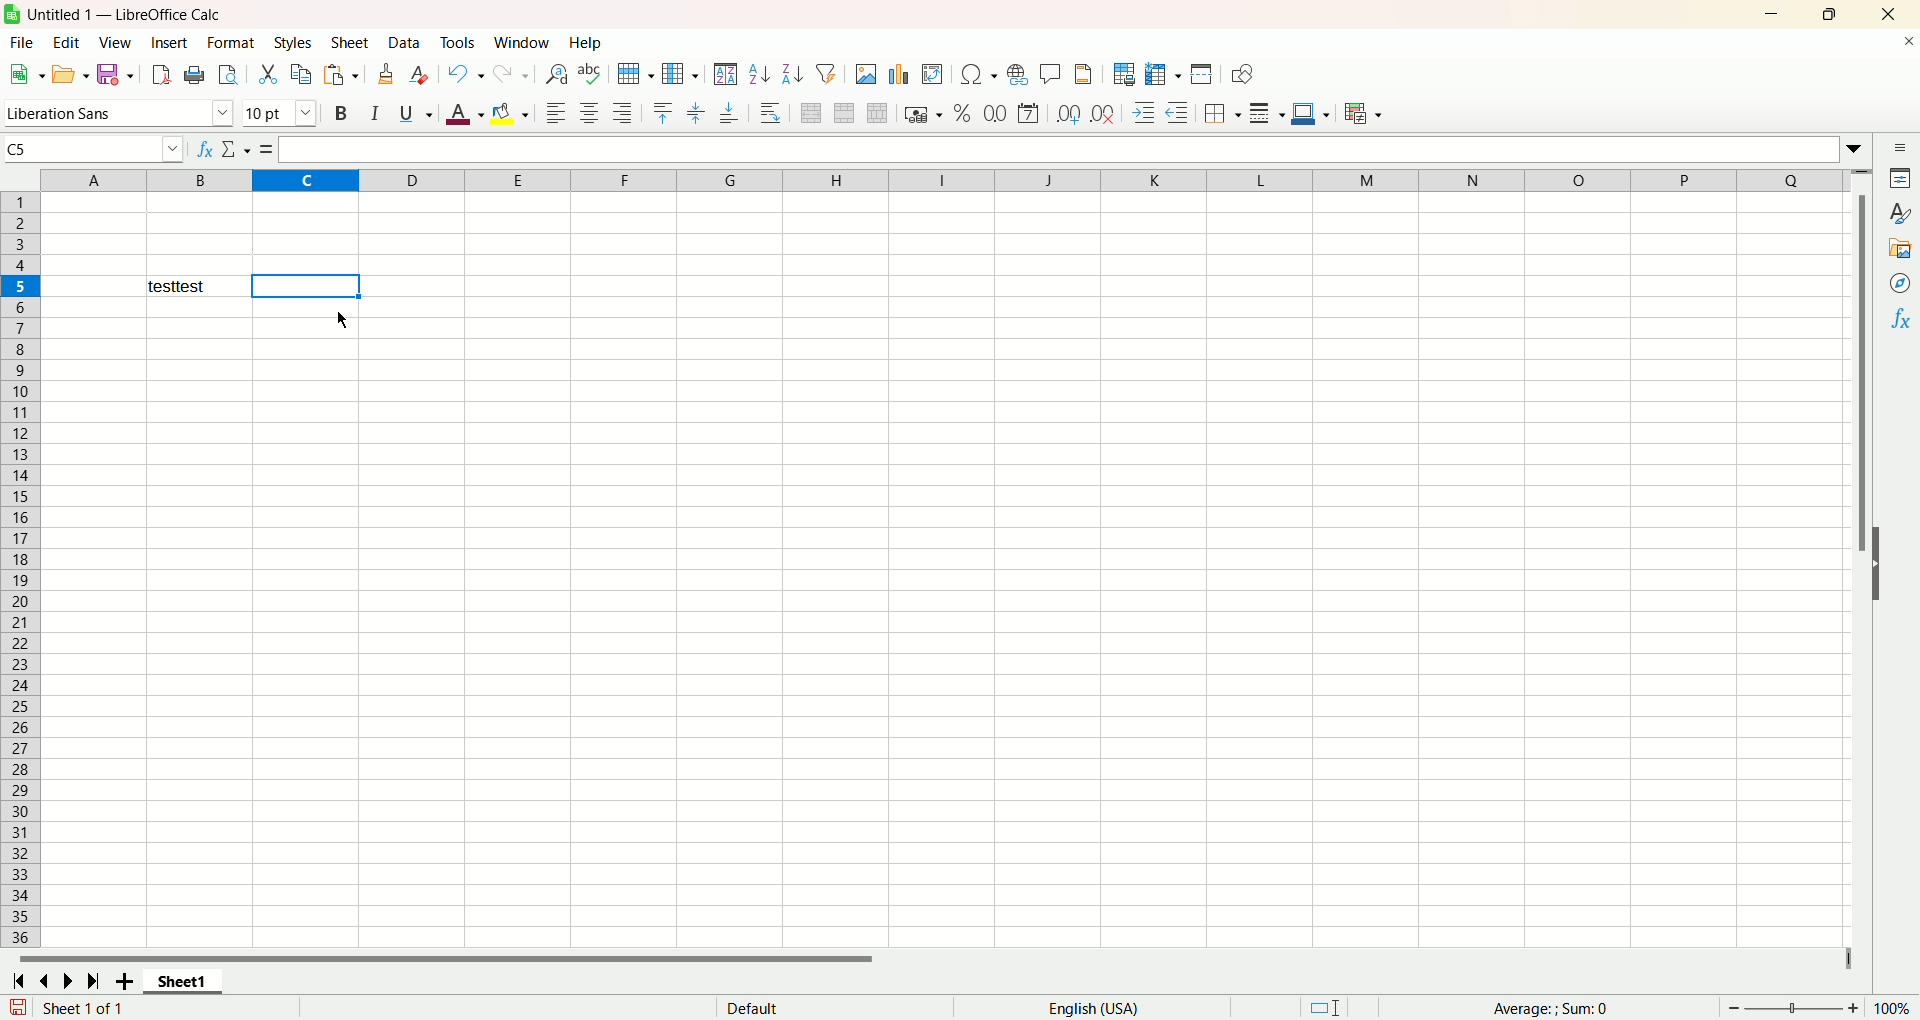 This screenshot has height=1020, width=1920. I want to click on columns, so click(931, 181).